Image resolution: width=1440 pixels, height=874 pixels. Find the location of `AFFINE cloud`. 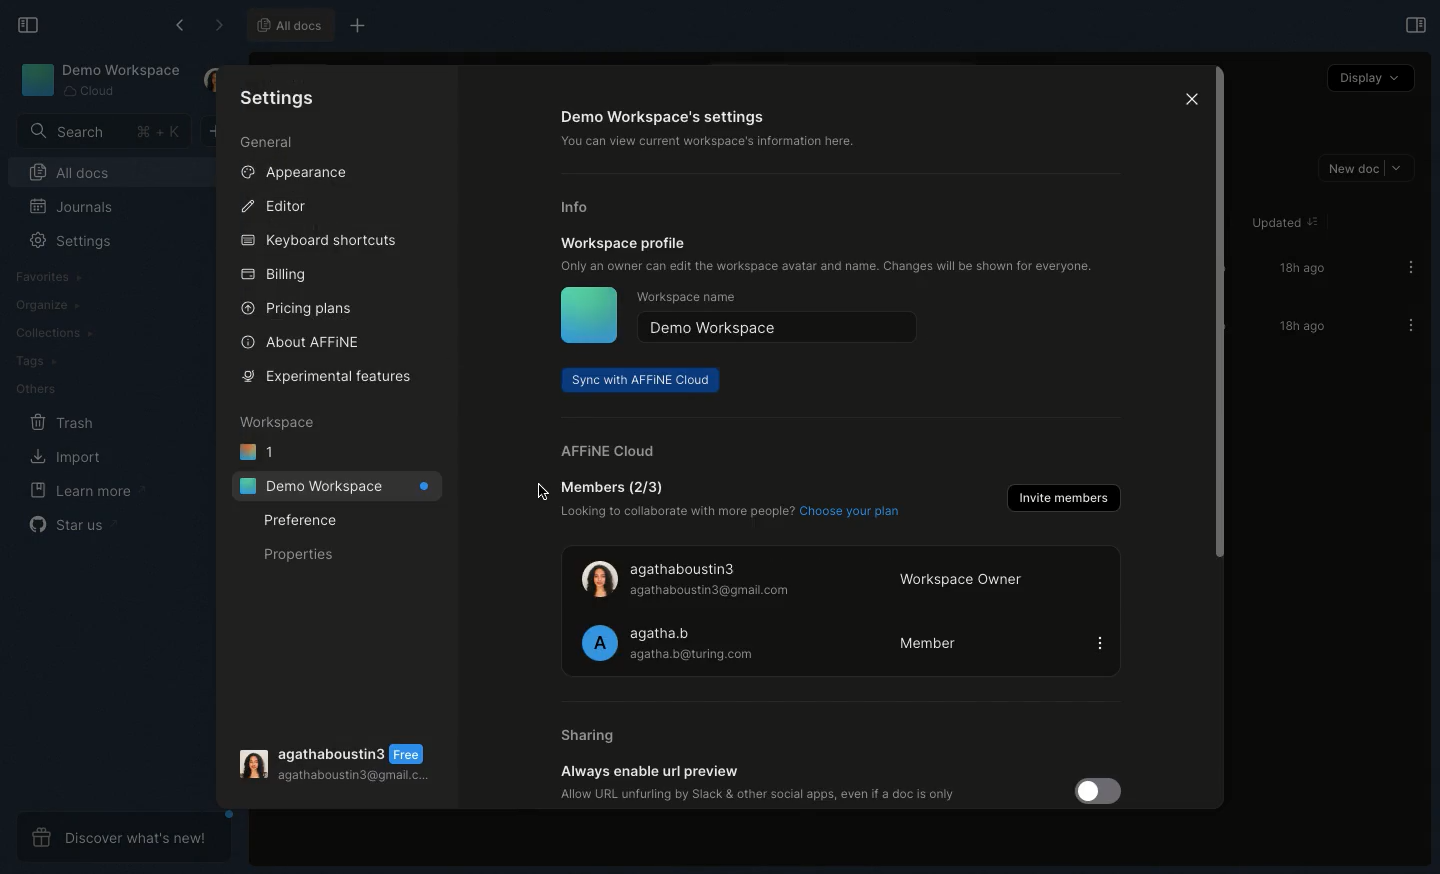

AFFINE cloud is located at coordinates (609, 451).